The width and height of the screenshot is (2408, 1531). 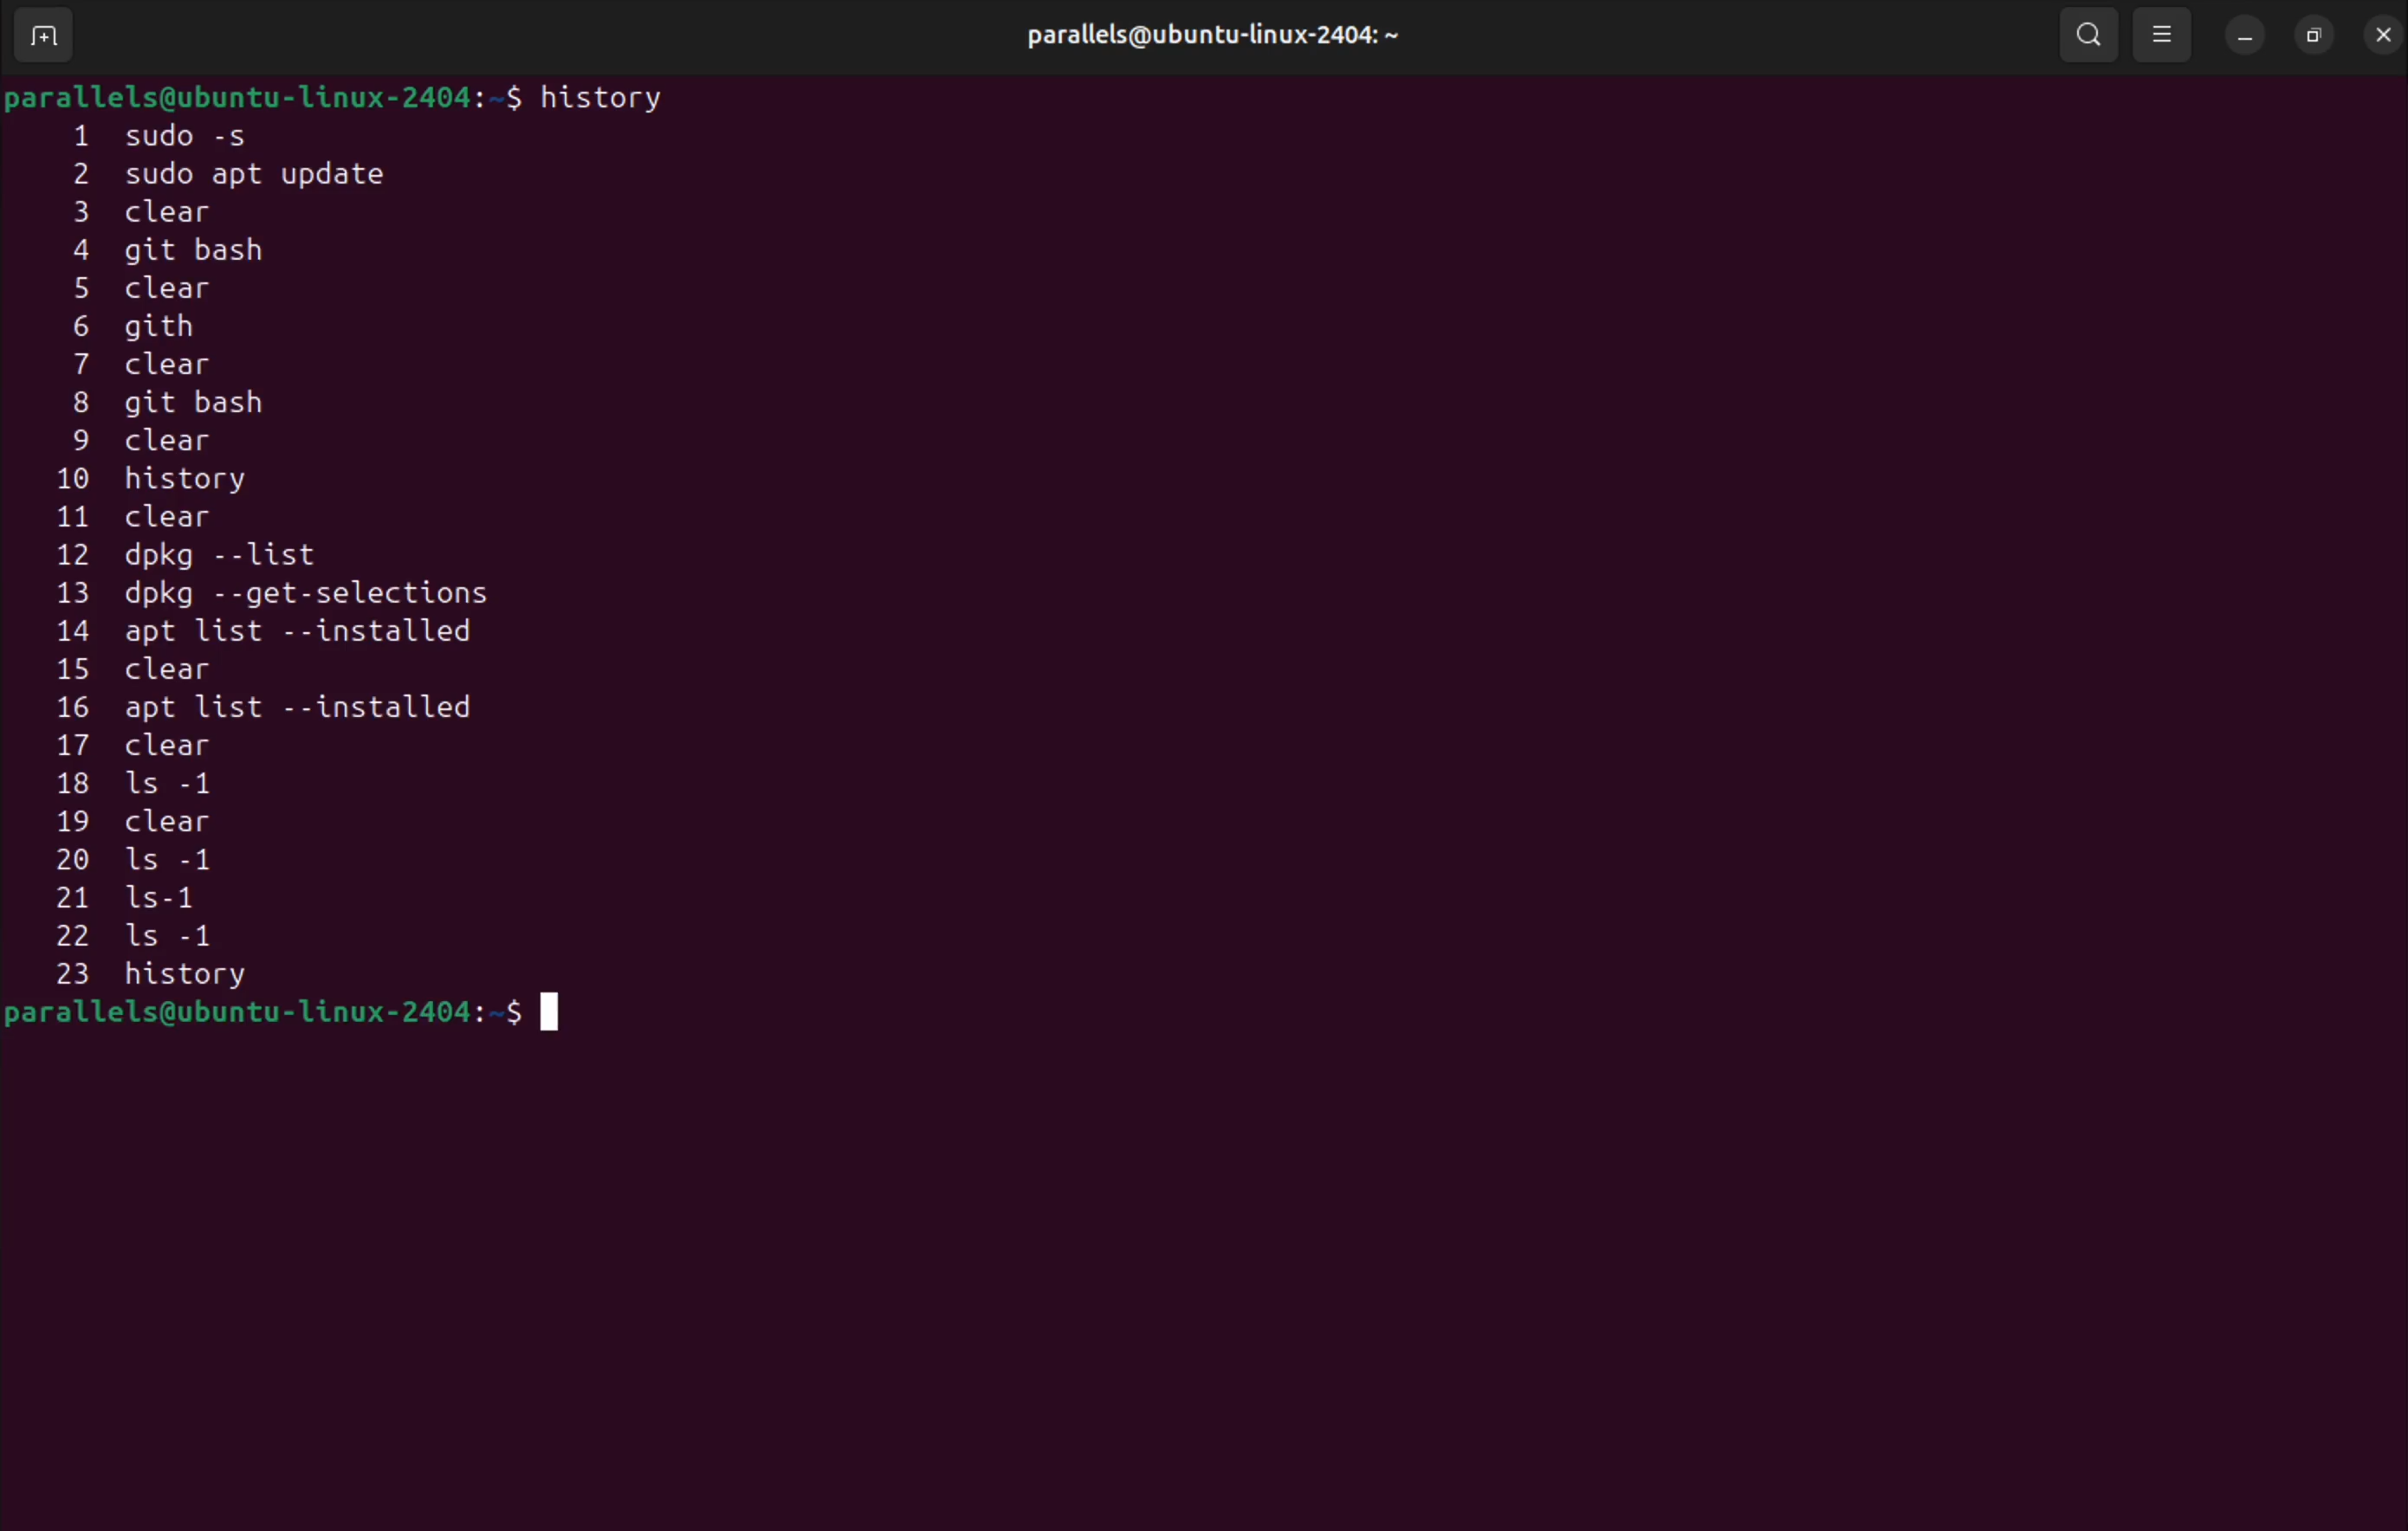 What do you see at coordinates (2244, 32) in the screenshot?
I see `minimize` at bounding box center [2244, 32].